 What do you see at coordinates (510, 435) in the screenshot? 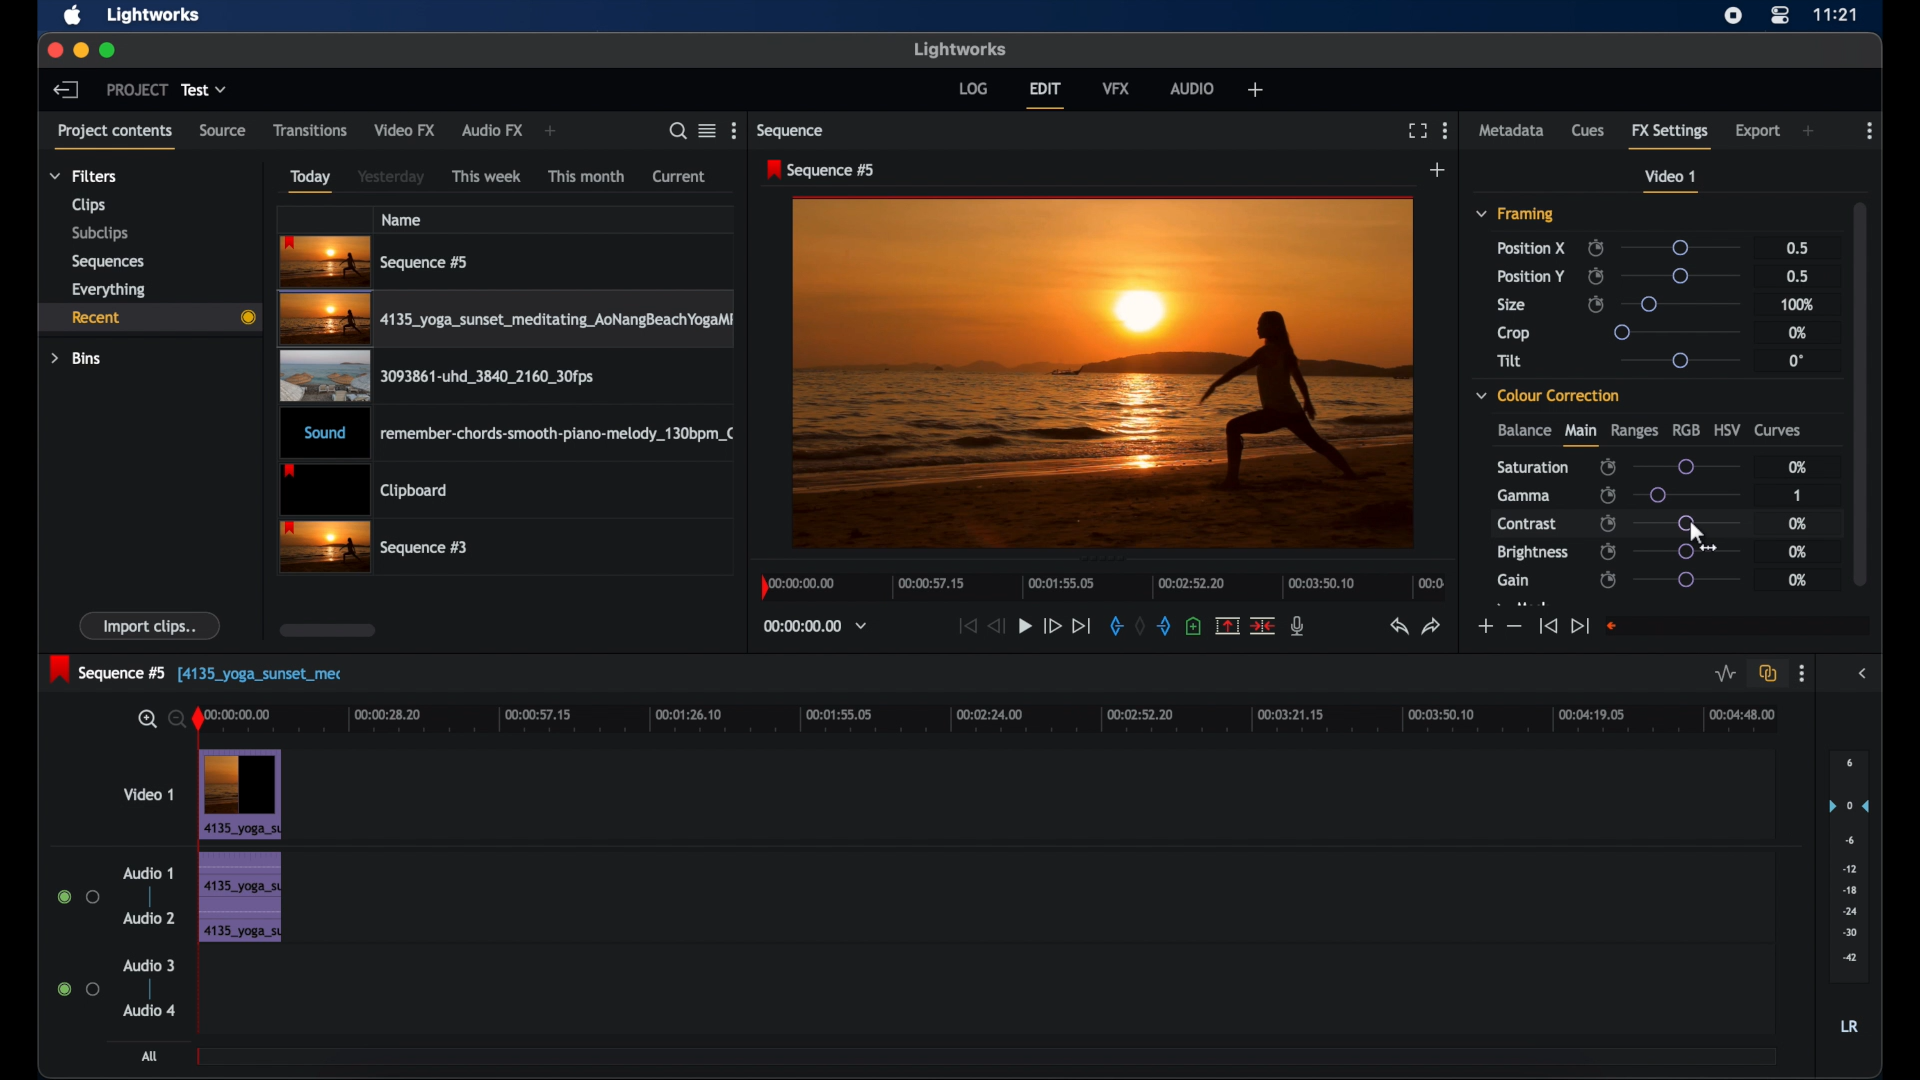
I see `audio clip` at bounding box center [510, 435].